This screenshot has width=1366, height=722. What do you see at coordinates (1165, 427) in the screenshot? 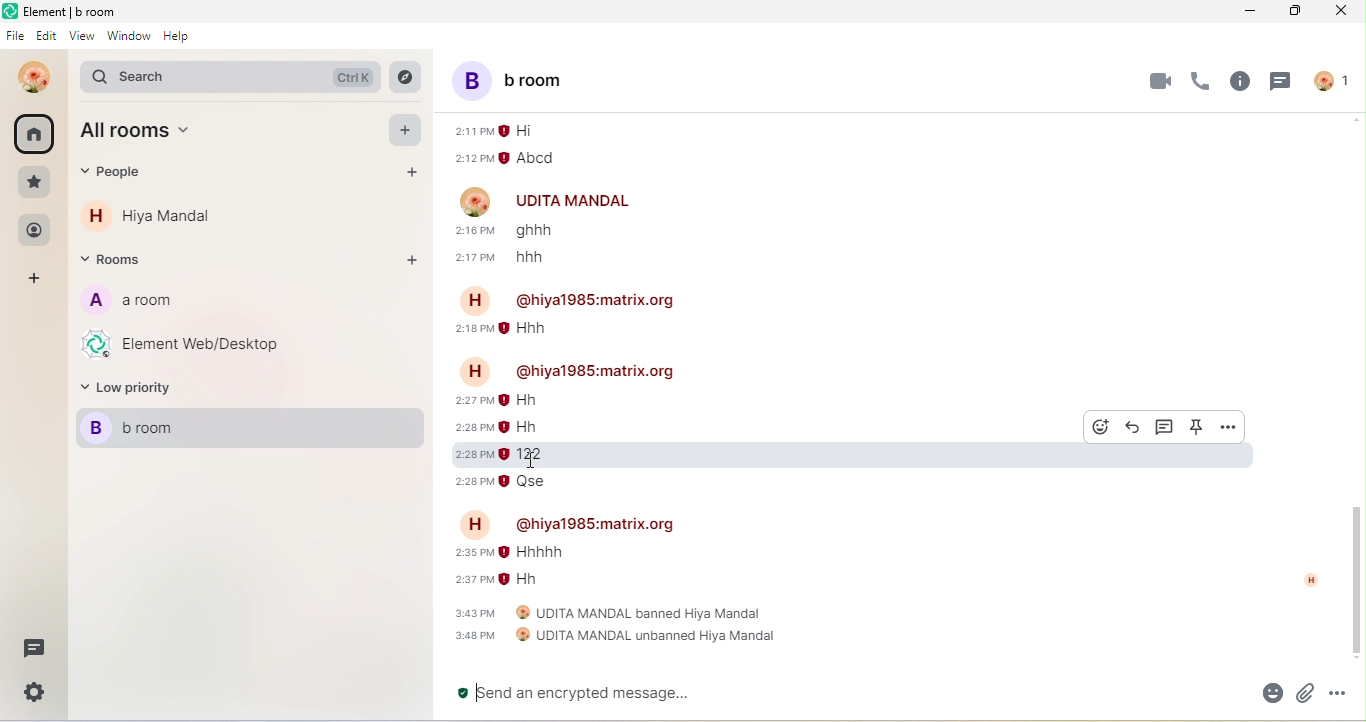
I see `thread` at bounding box center [1165, 427].